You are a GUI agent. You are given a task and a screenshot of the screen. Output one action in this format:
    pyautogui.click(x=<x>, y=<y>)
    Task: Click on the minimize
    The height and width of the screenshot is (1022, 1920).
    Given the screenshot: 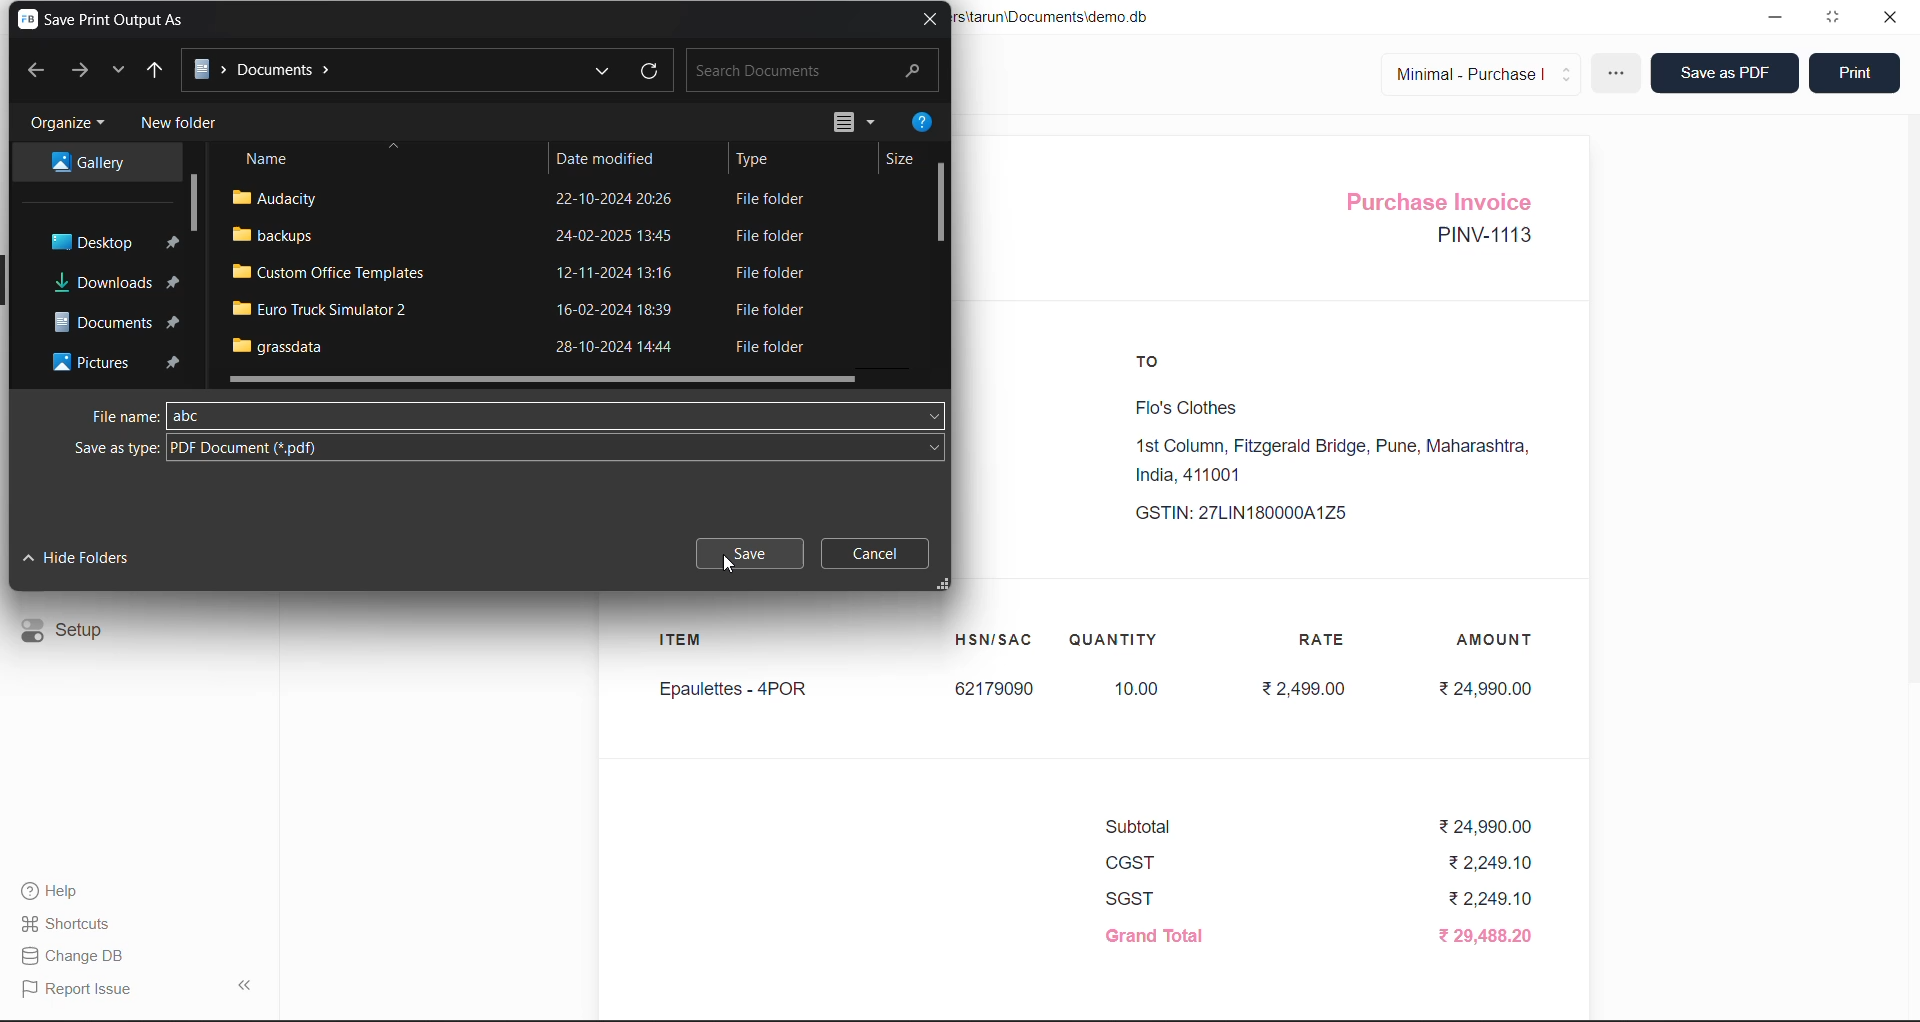 What is the action you would take?
    pyautogui.click(x=1780, y=16)
    